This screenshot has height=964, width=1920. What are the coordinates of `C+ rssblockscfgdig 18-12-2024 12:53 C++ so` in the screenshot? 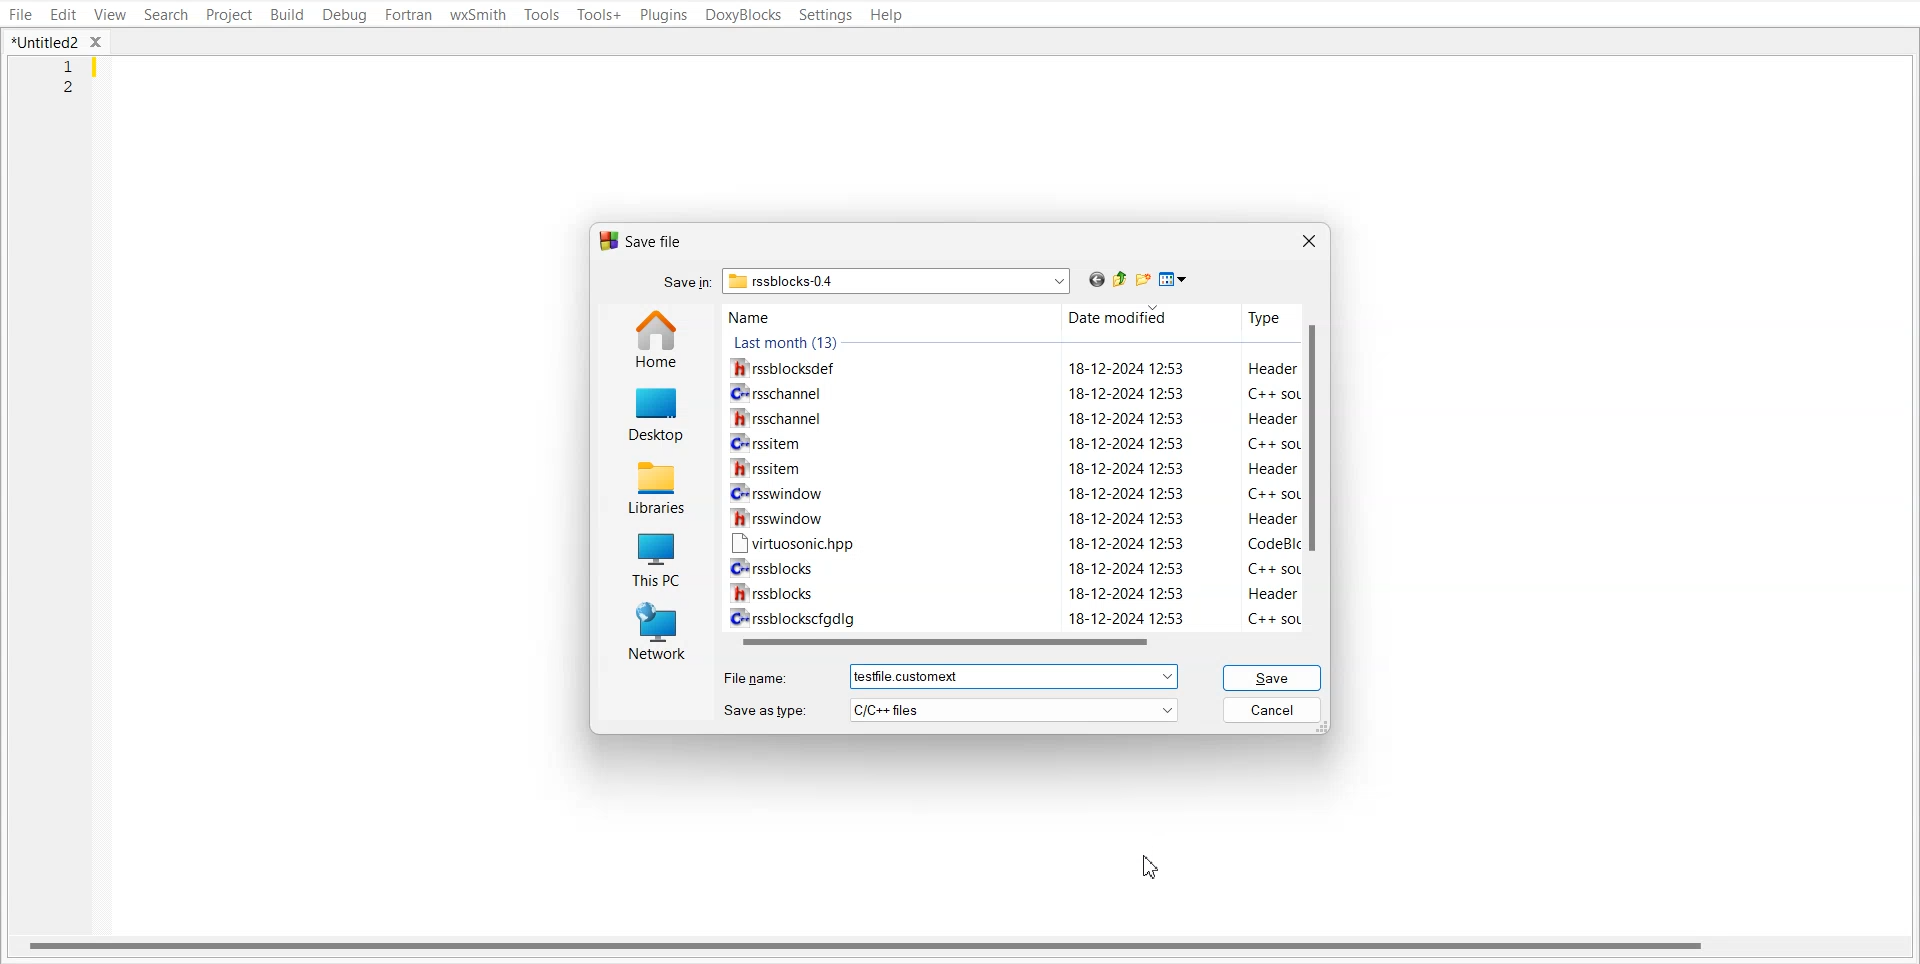 It's located at (1013, 621).